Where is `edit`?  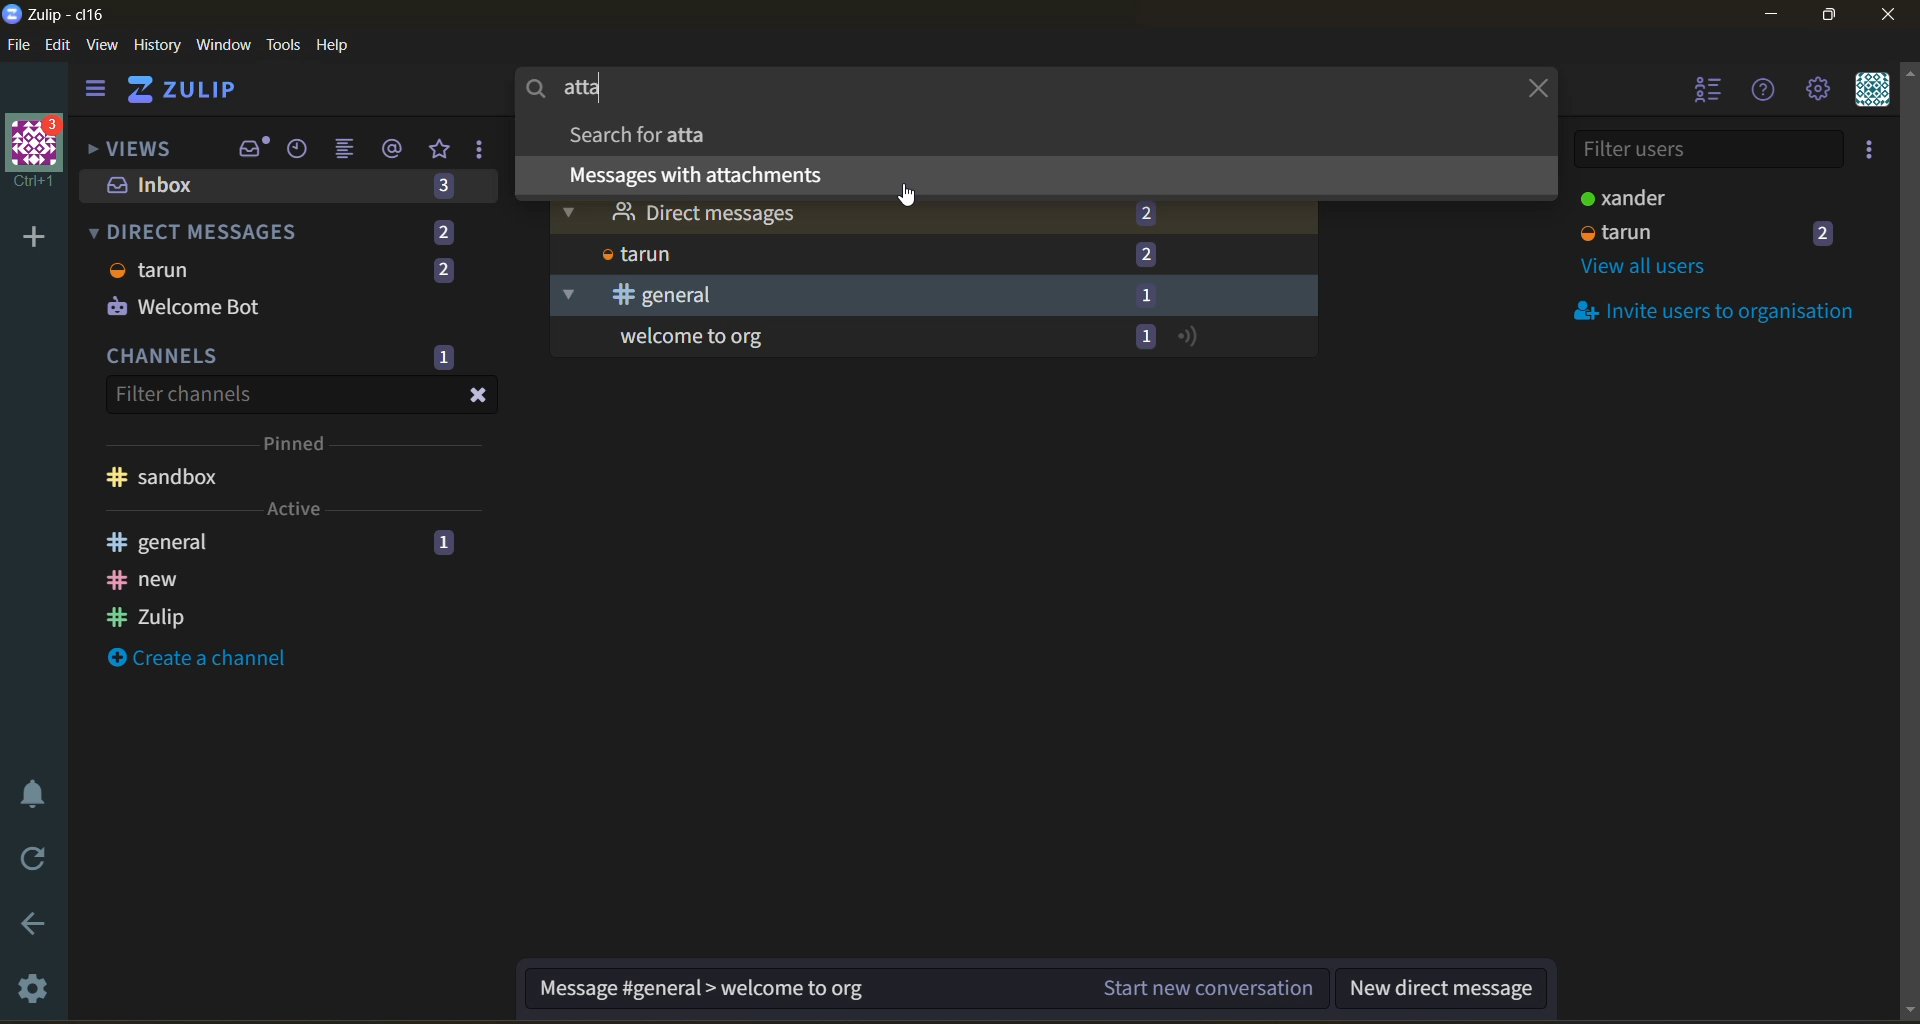 edit is located at coordinates (59, 46).